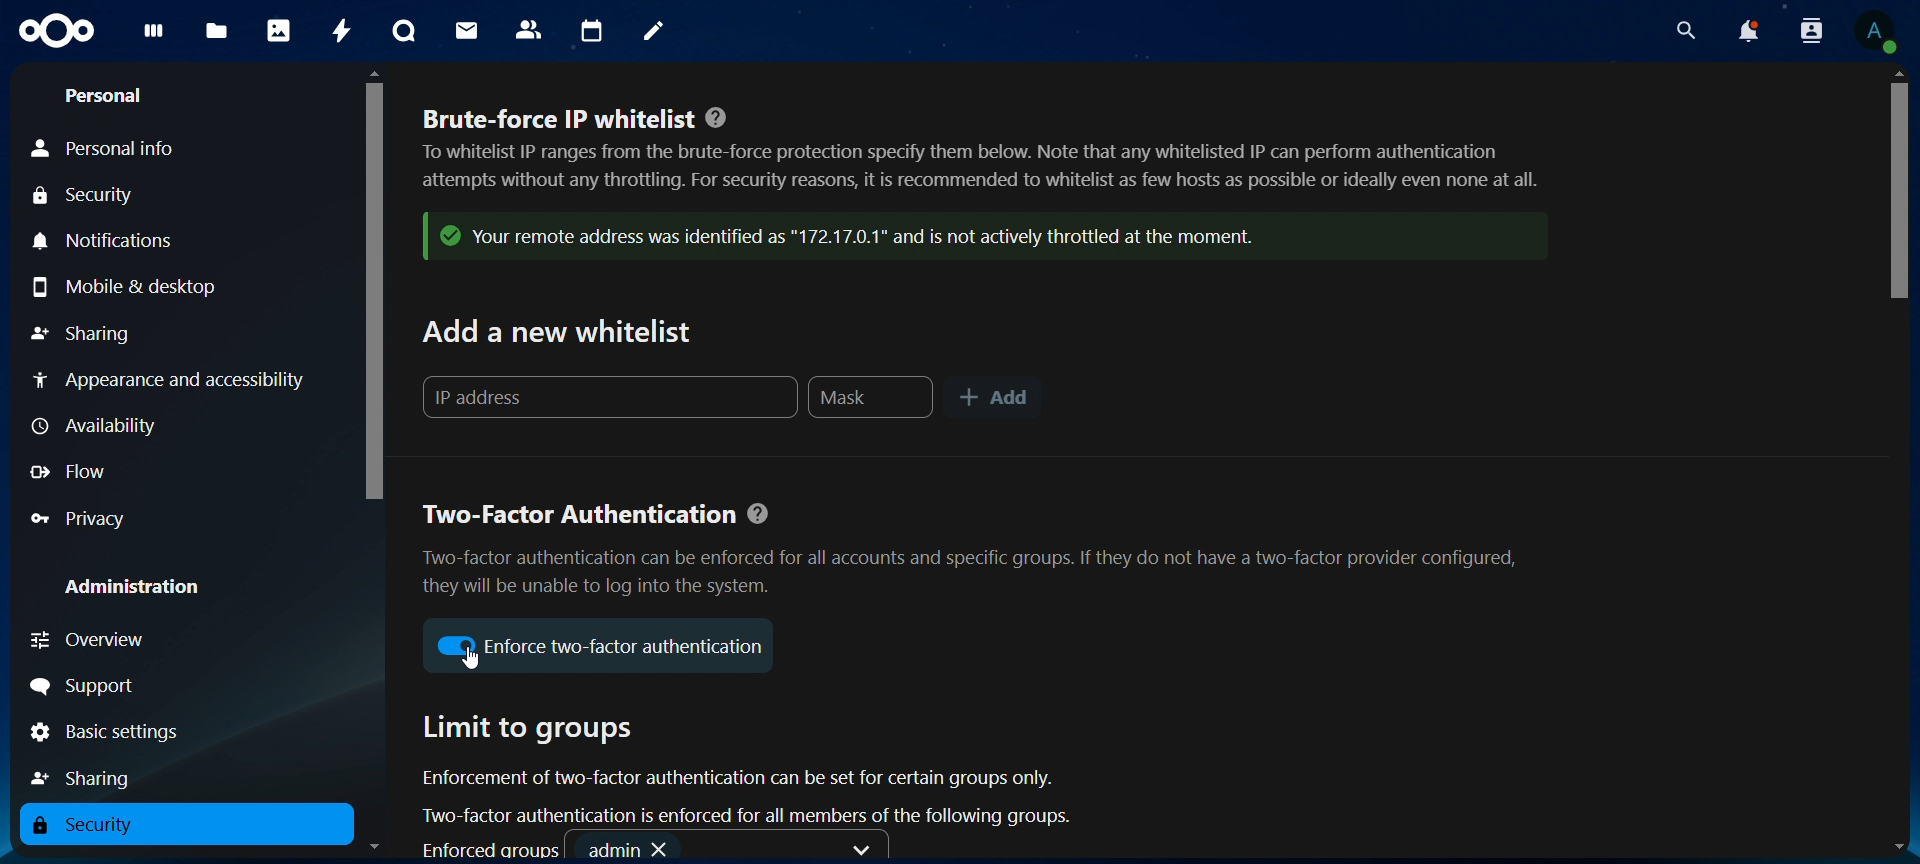 The width and height of the screenshot is (1920, 864). What do you see at coordinates (375, 464) in the screenshot?
I see `Scrollbar` at bounding box center [375, 464].